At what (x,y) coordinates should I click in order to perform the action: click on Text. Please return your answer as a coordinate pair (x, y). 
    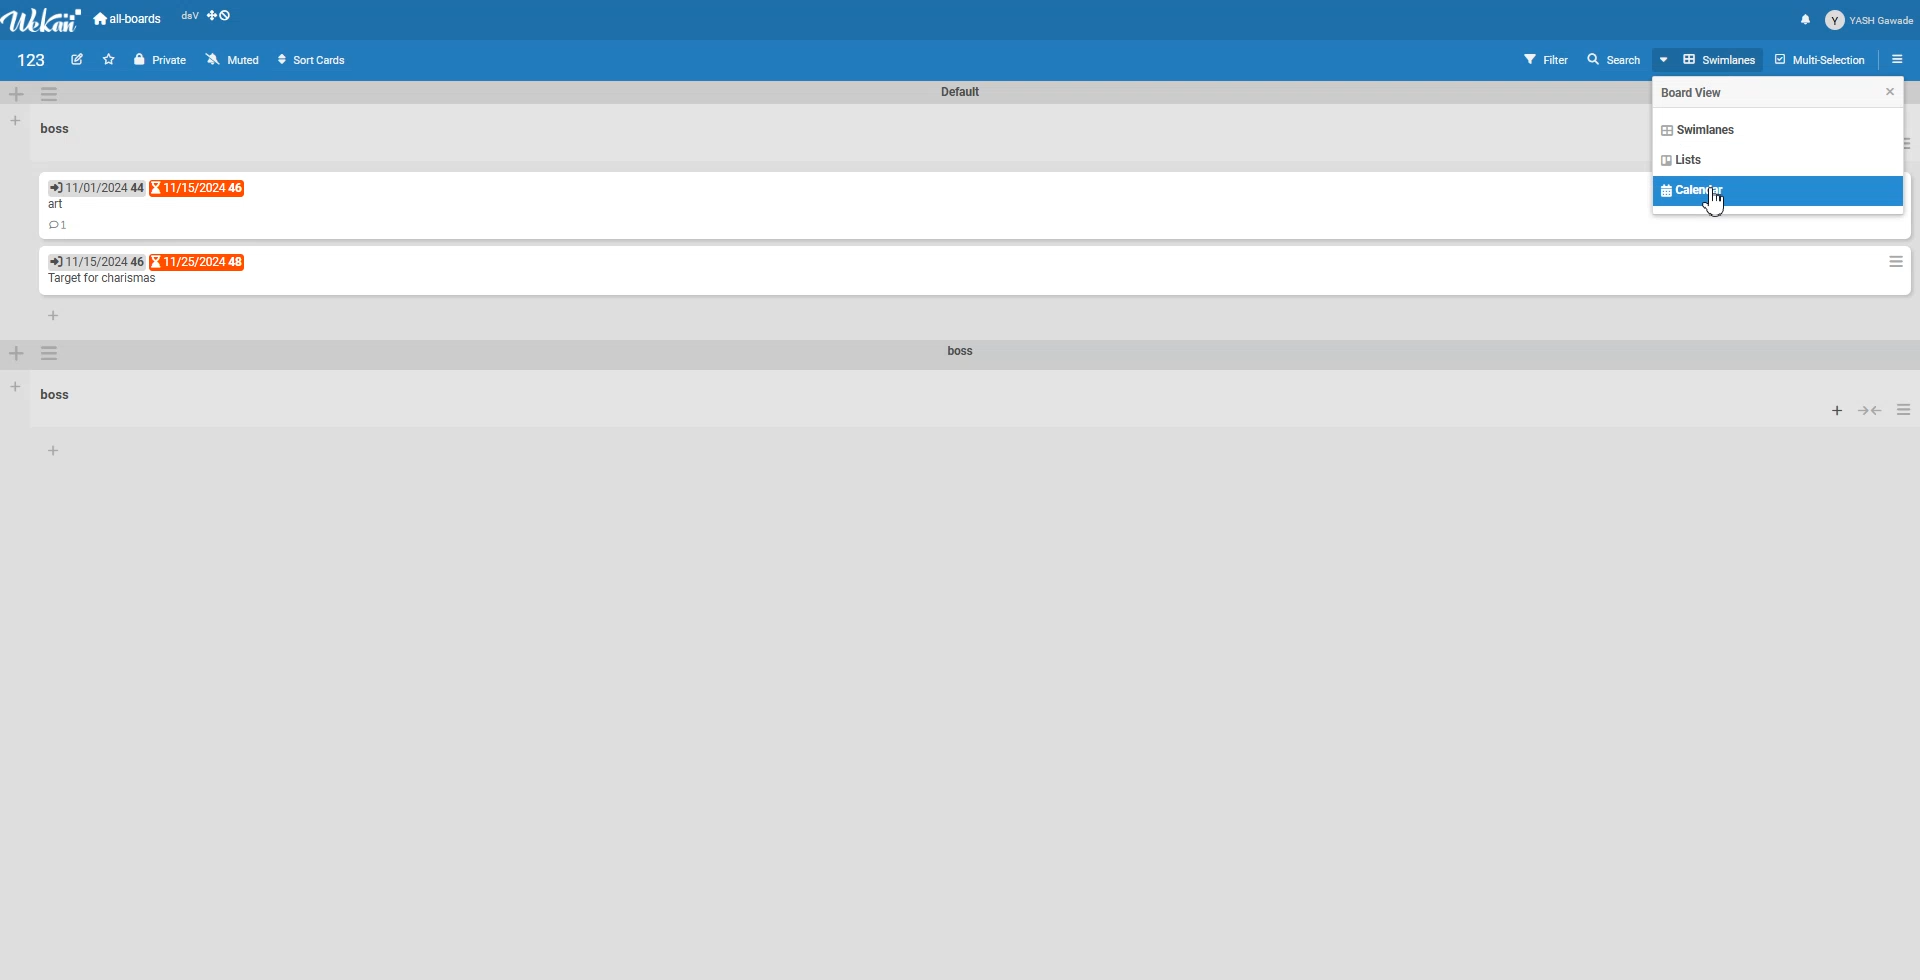
    Looking at the image, I should click on (961, 91).